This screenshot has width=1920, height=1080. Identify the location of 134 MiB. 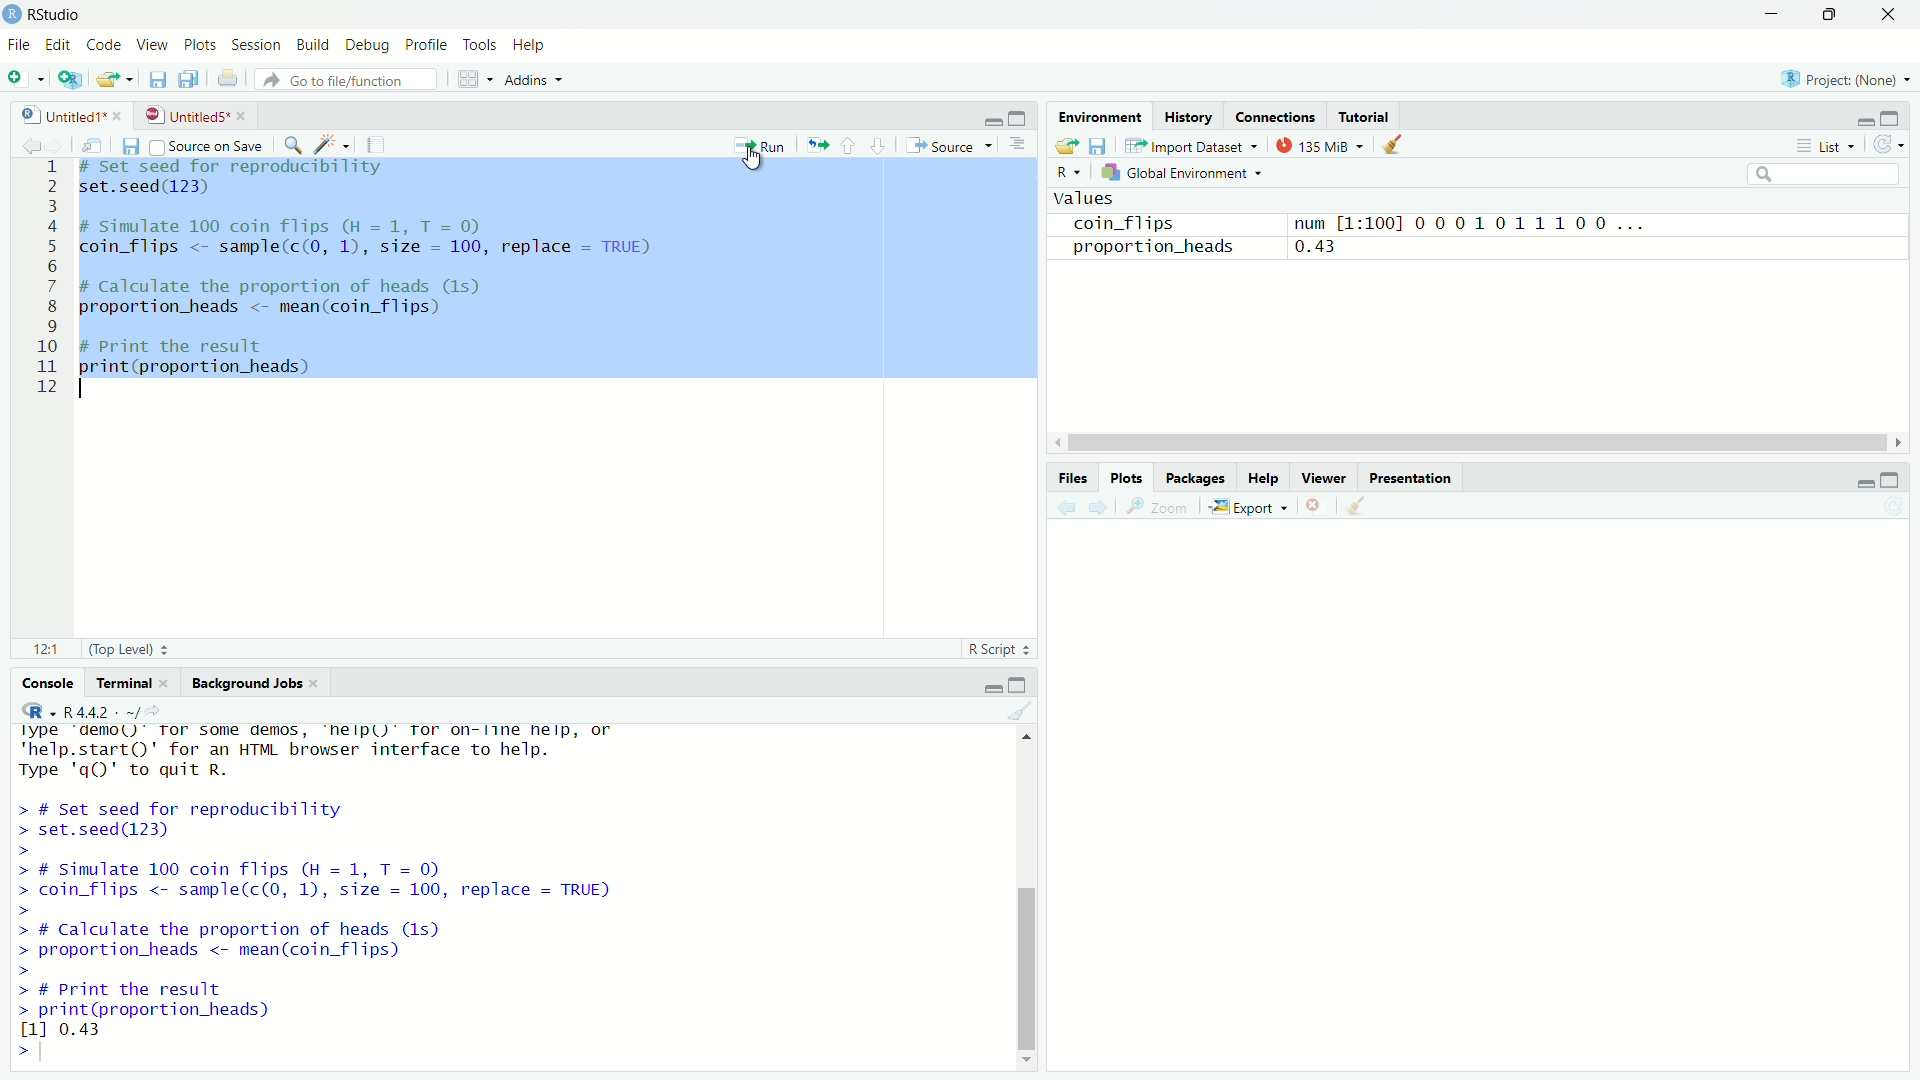
(1320, 144).